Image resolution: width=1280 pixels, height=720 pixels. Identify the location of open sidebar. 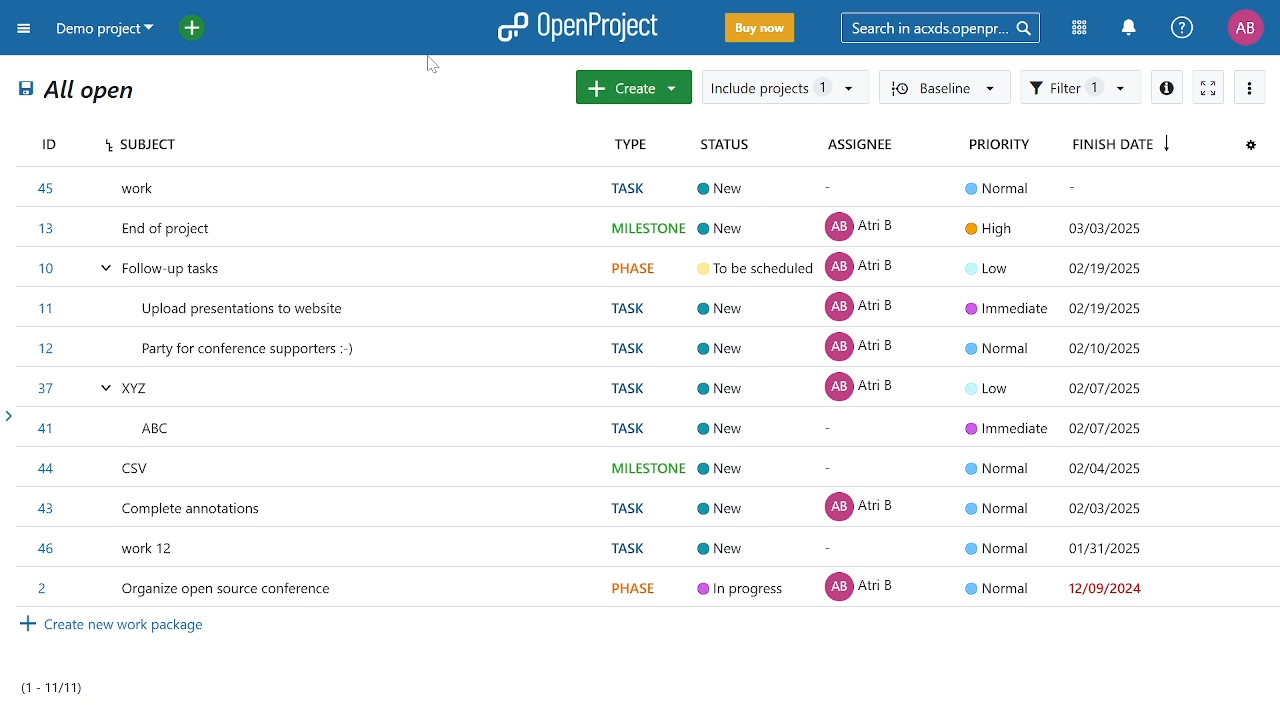
(8, 419).